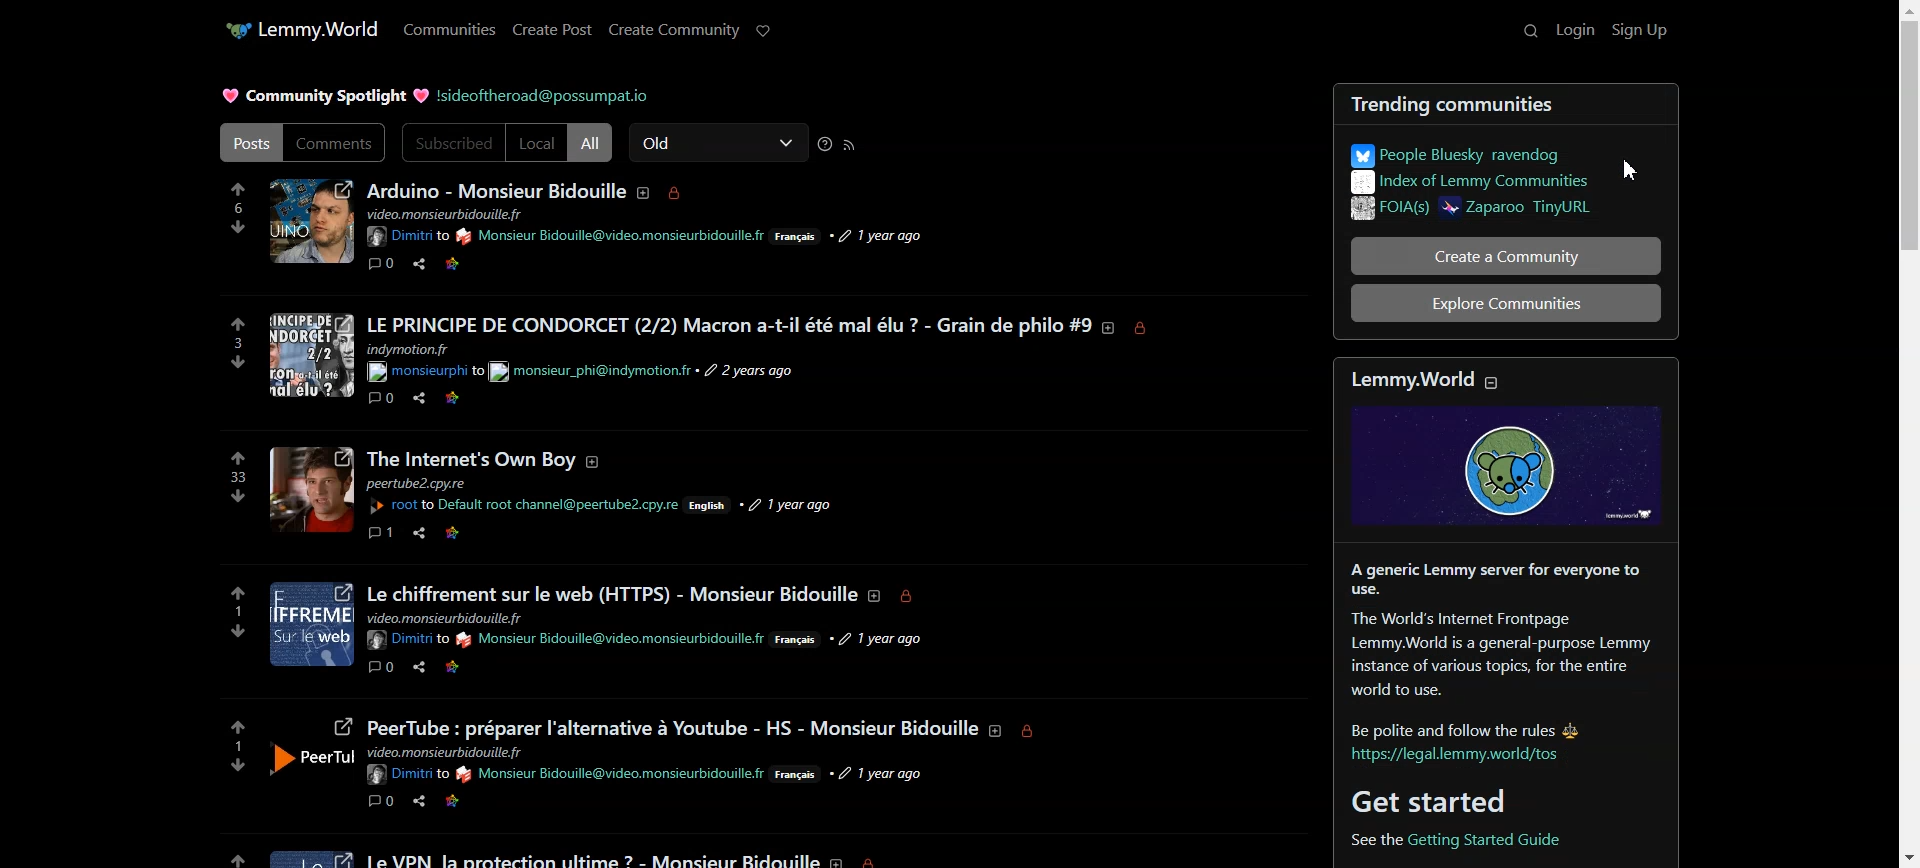 Image resolution: width=1920 pixels, height=868 pixels. What do you see at coordinates (382, 802) in the screenshot?
I see `comment` at bounding box center [382, 802].